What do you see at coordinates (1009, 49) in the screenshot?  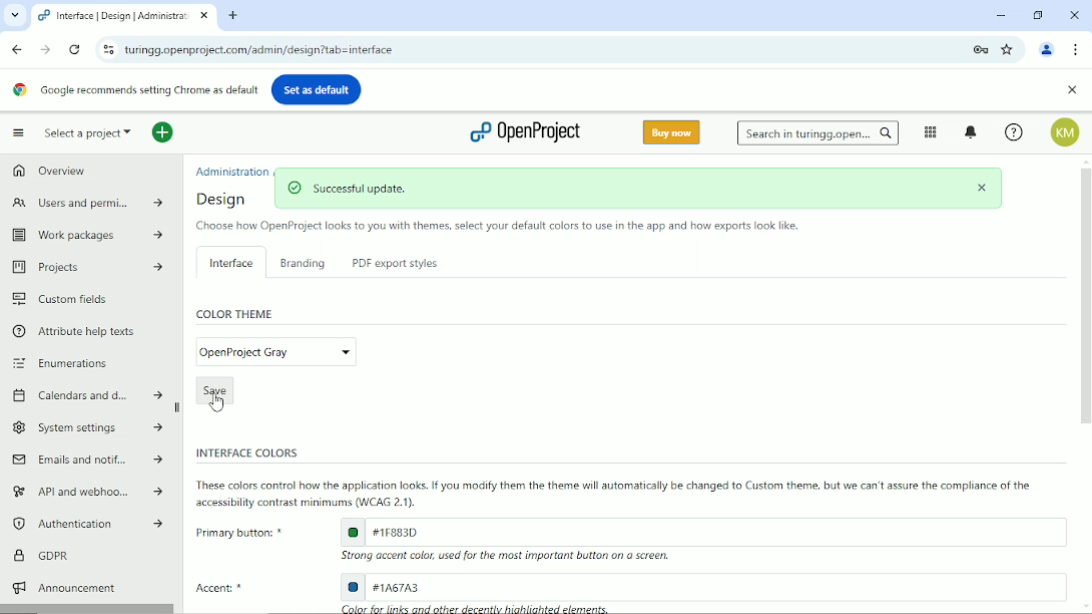 I see `Bookmark this tab` at bounding box center [1009, 49].